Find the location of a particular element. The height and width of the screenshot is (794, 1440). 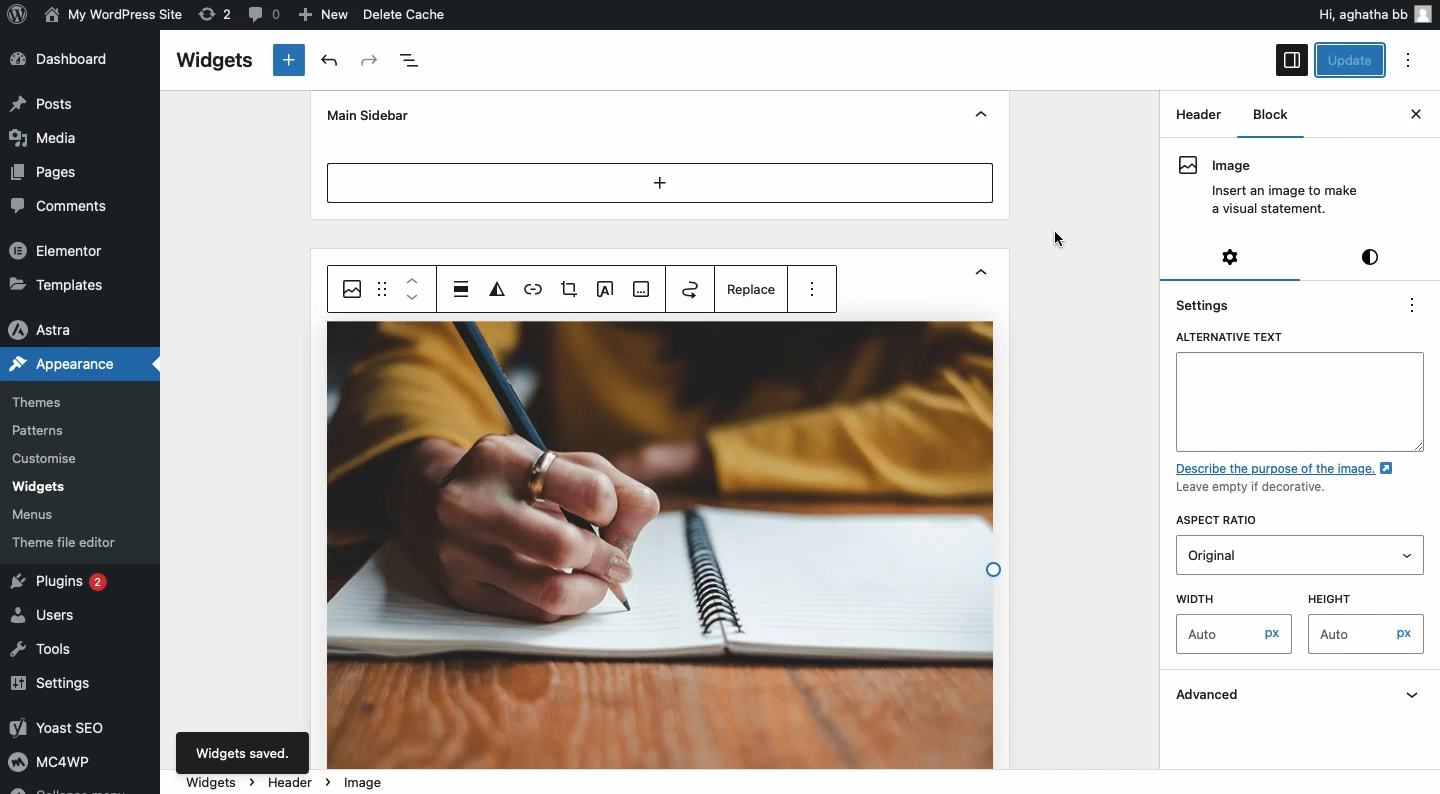

Plugins is located at coordinates (63, 583).